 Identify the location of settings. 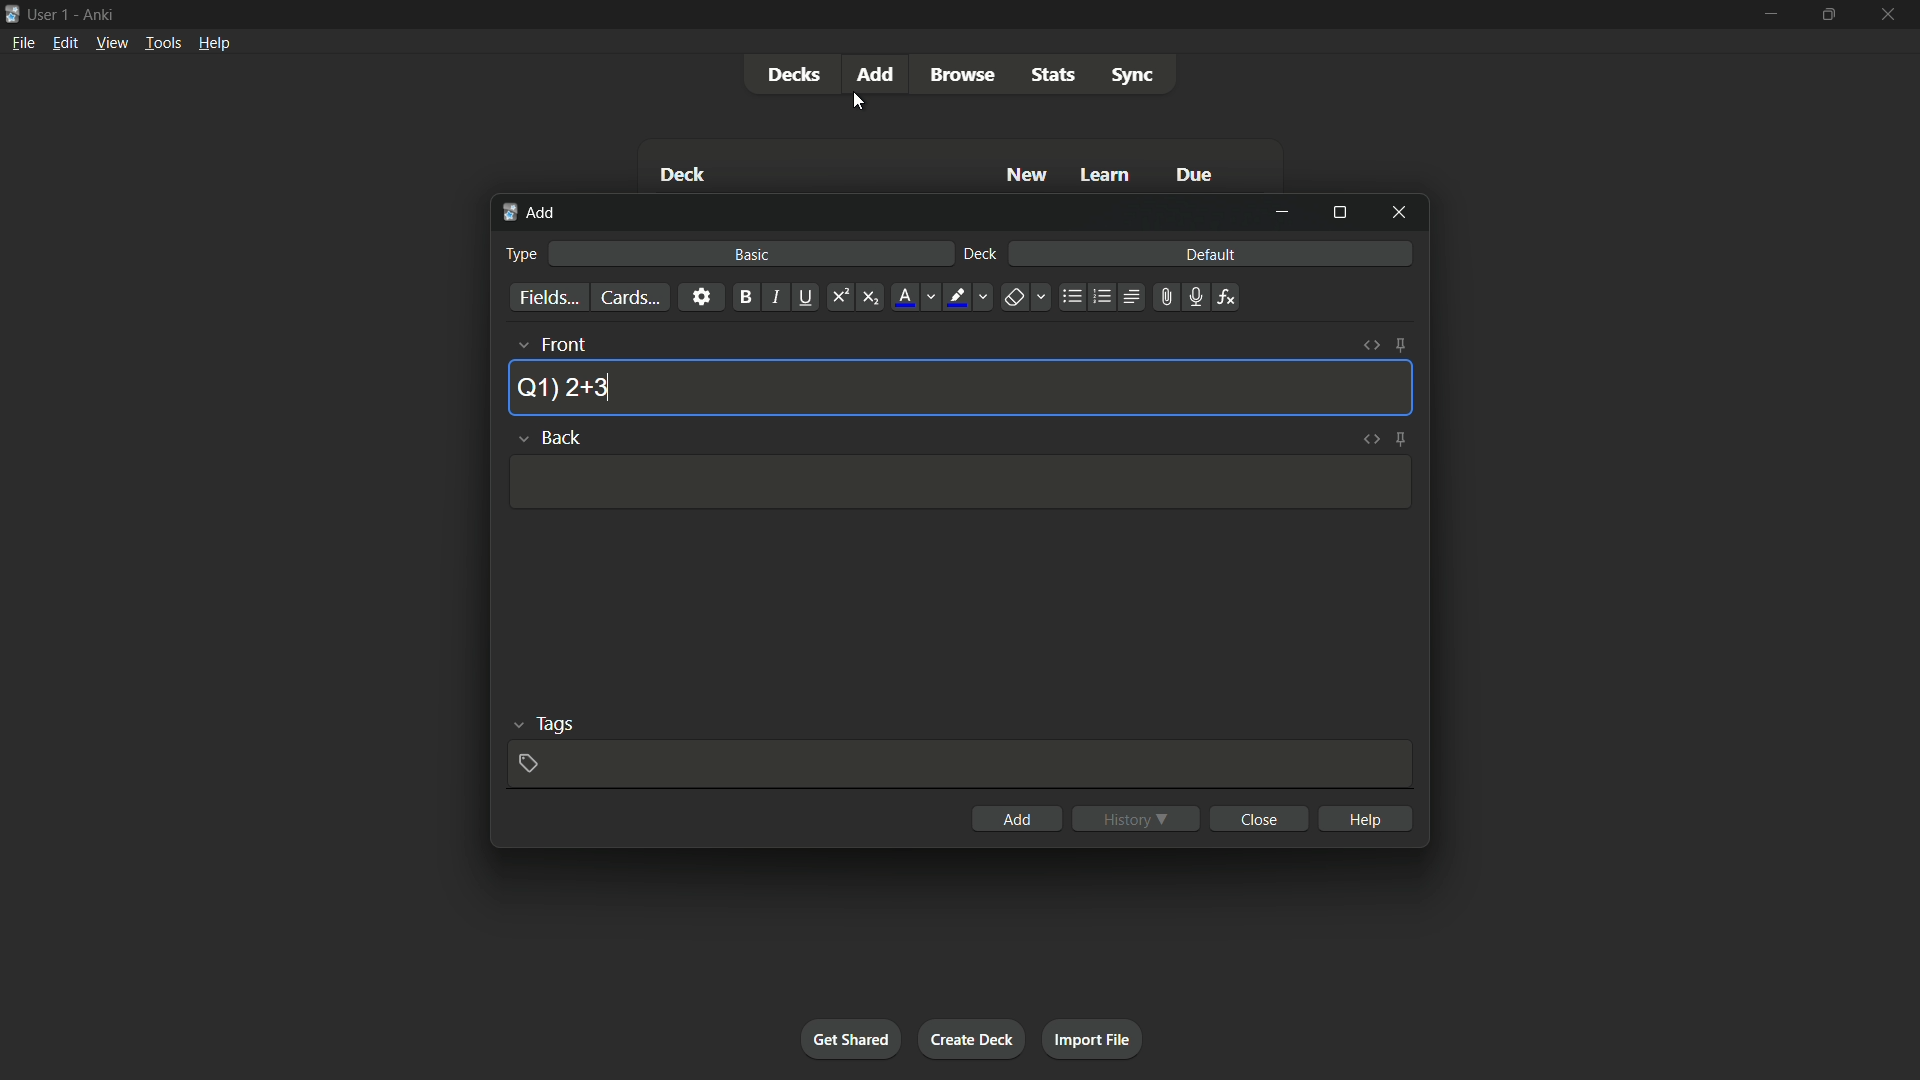
(701, 296).